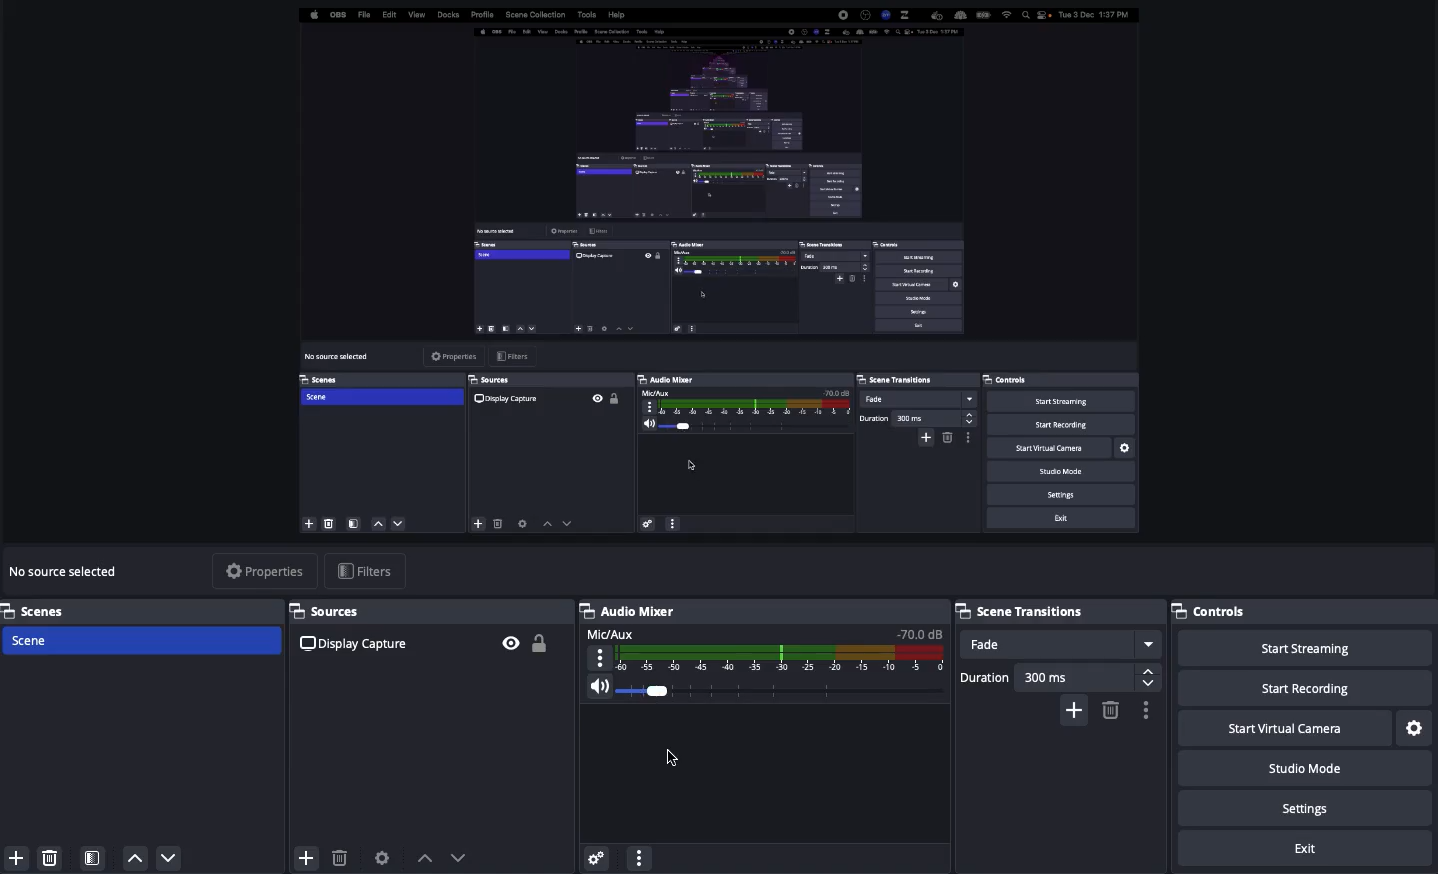  I want to click on Down, so click(170, 860).